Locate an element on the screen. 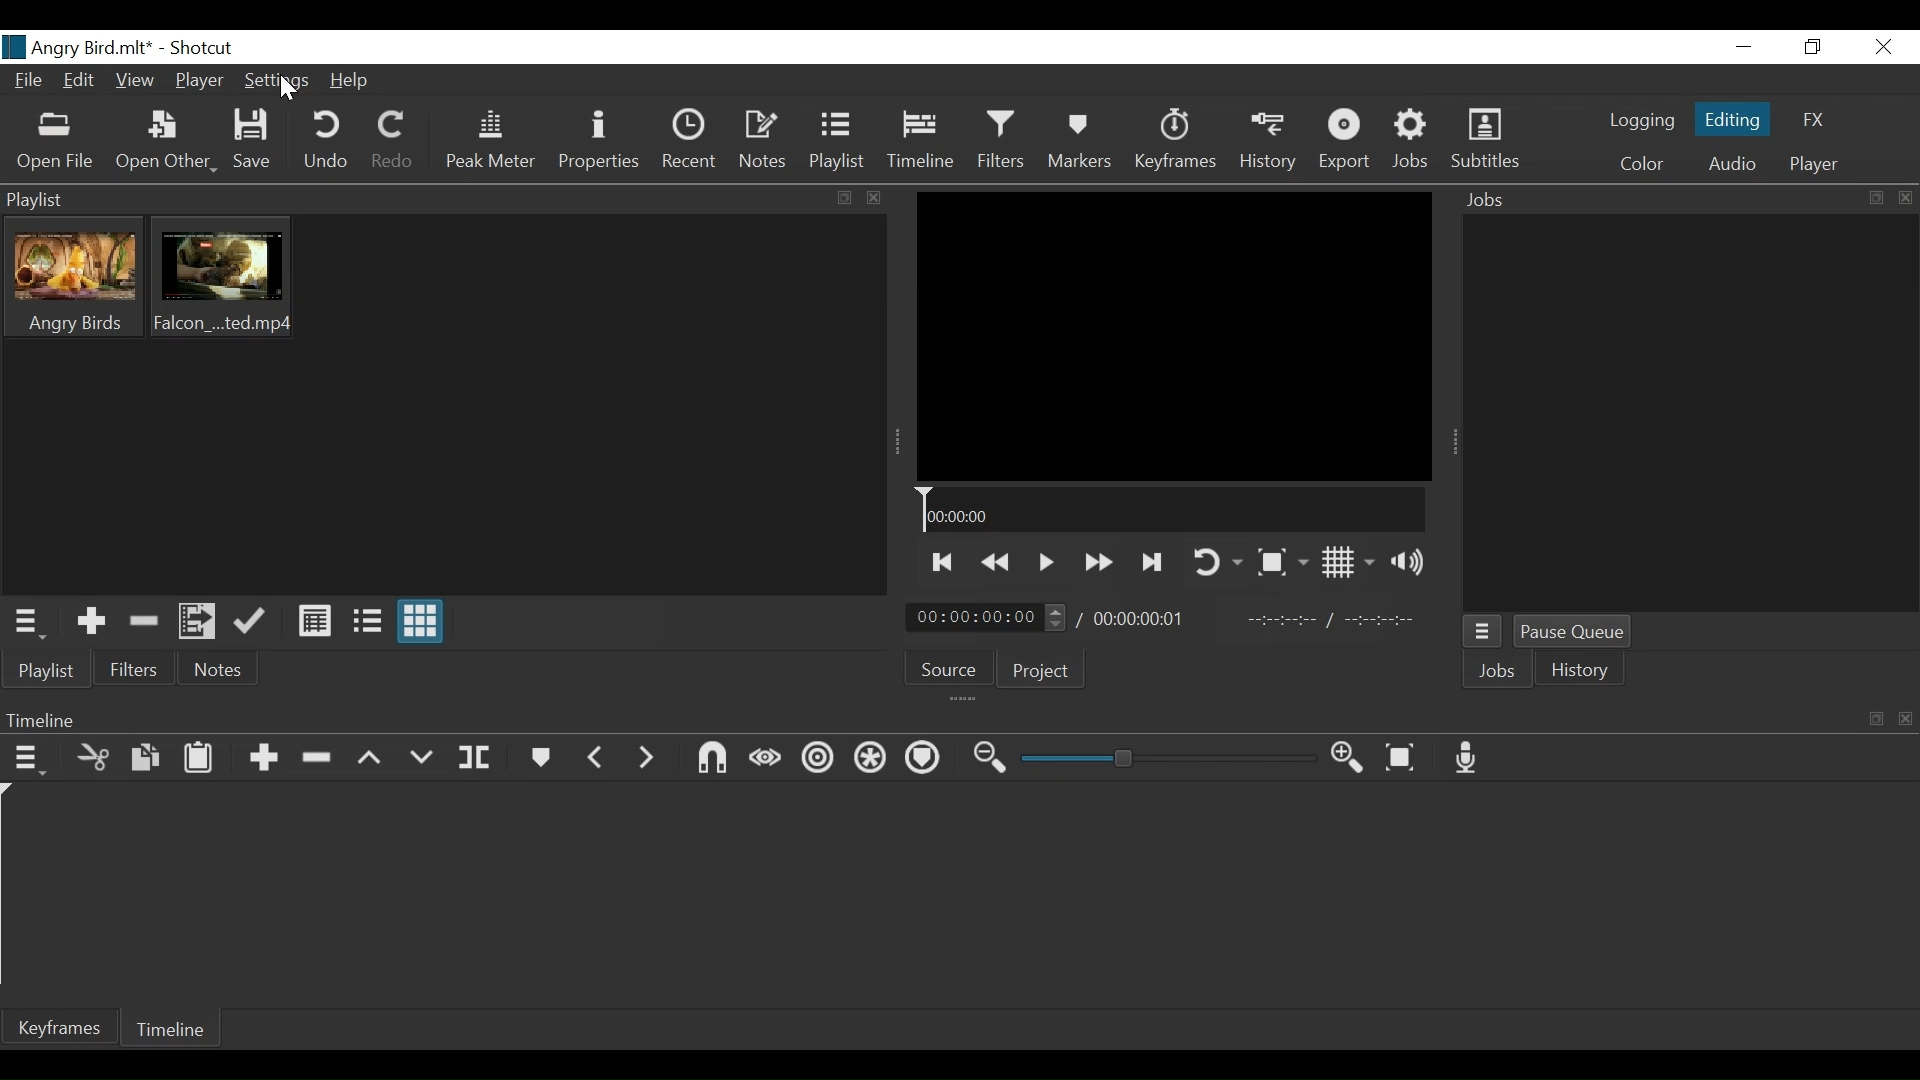  Redo is located at coordinates (393, 143).